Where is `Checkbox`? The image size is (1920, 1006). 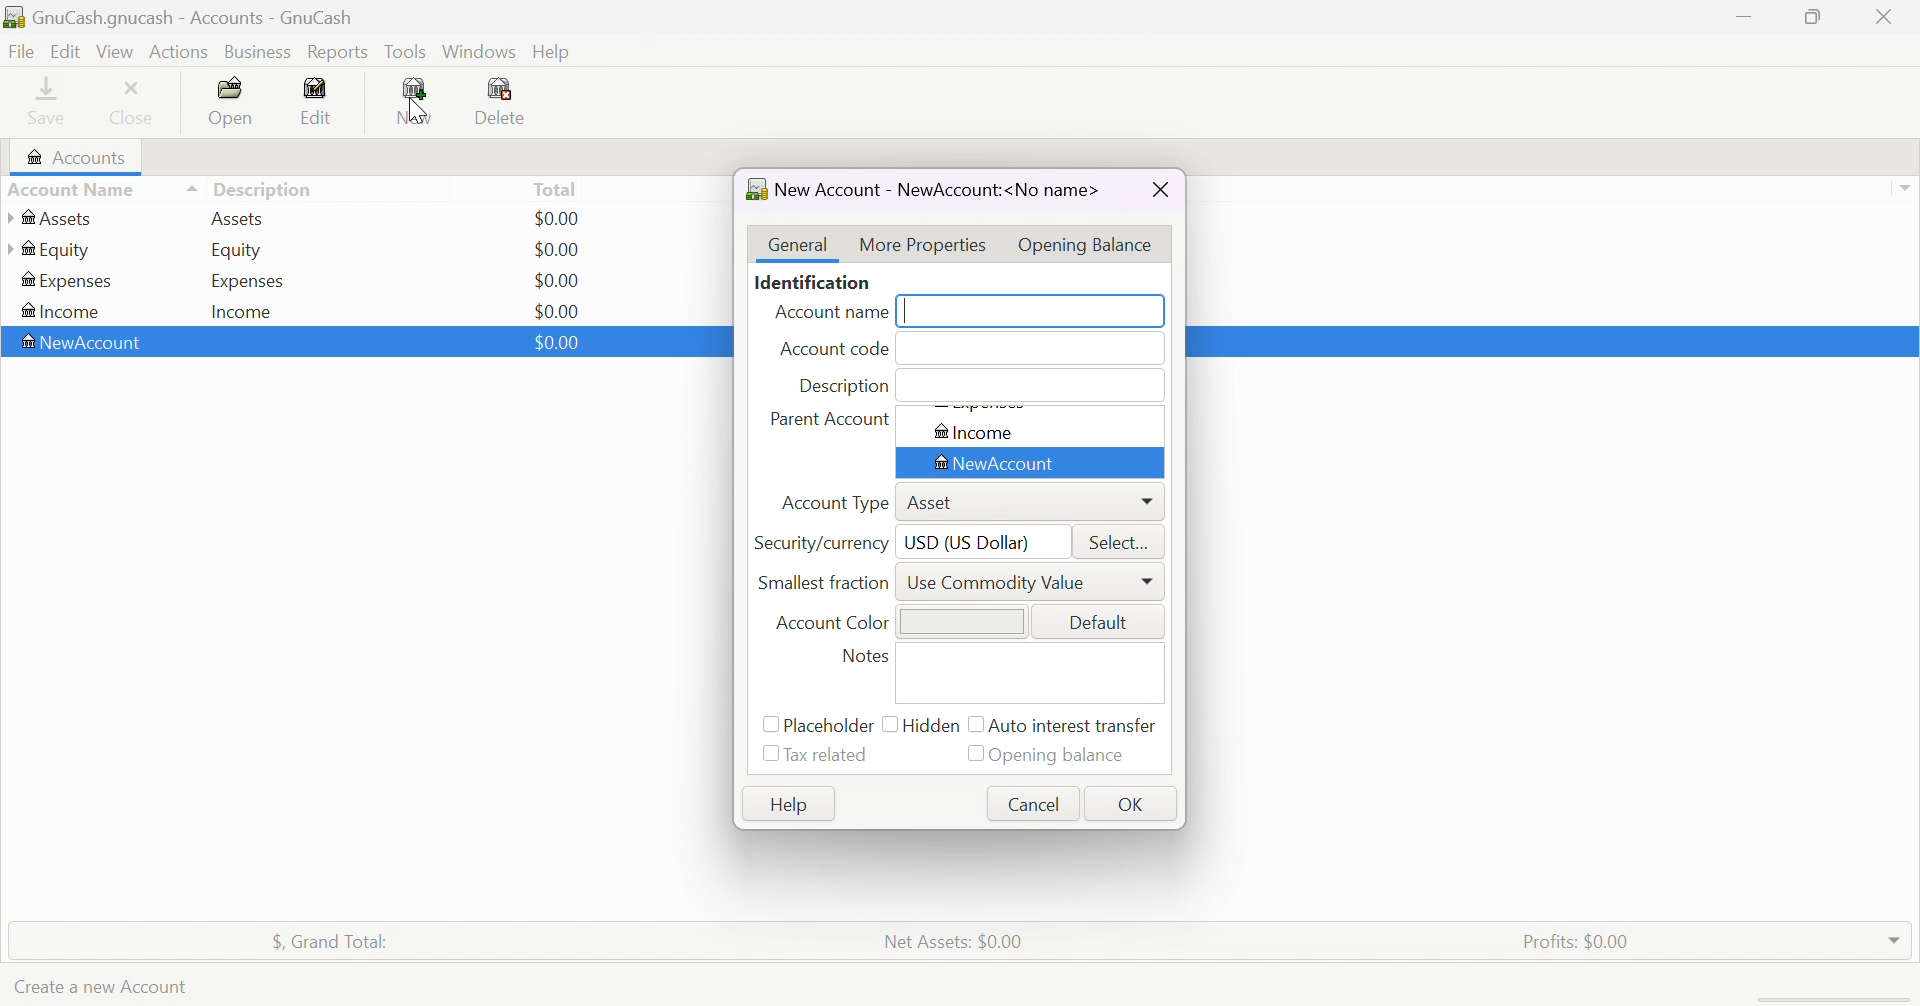 Checkbox is located at coordinates (769, 725).